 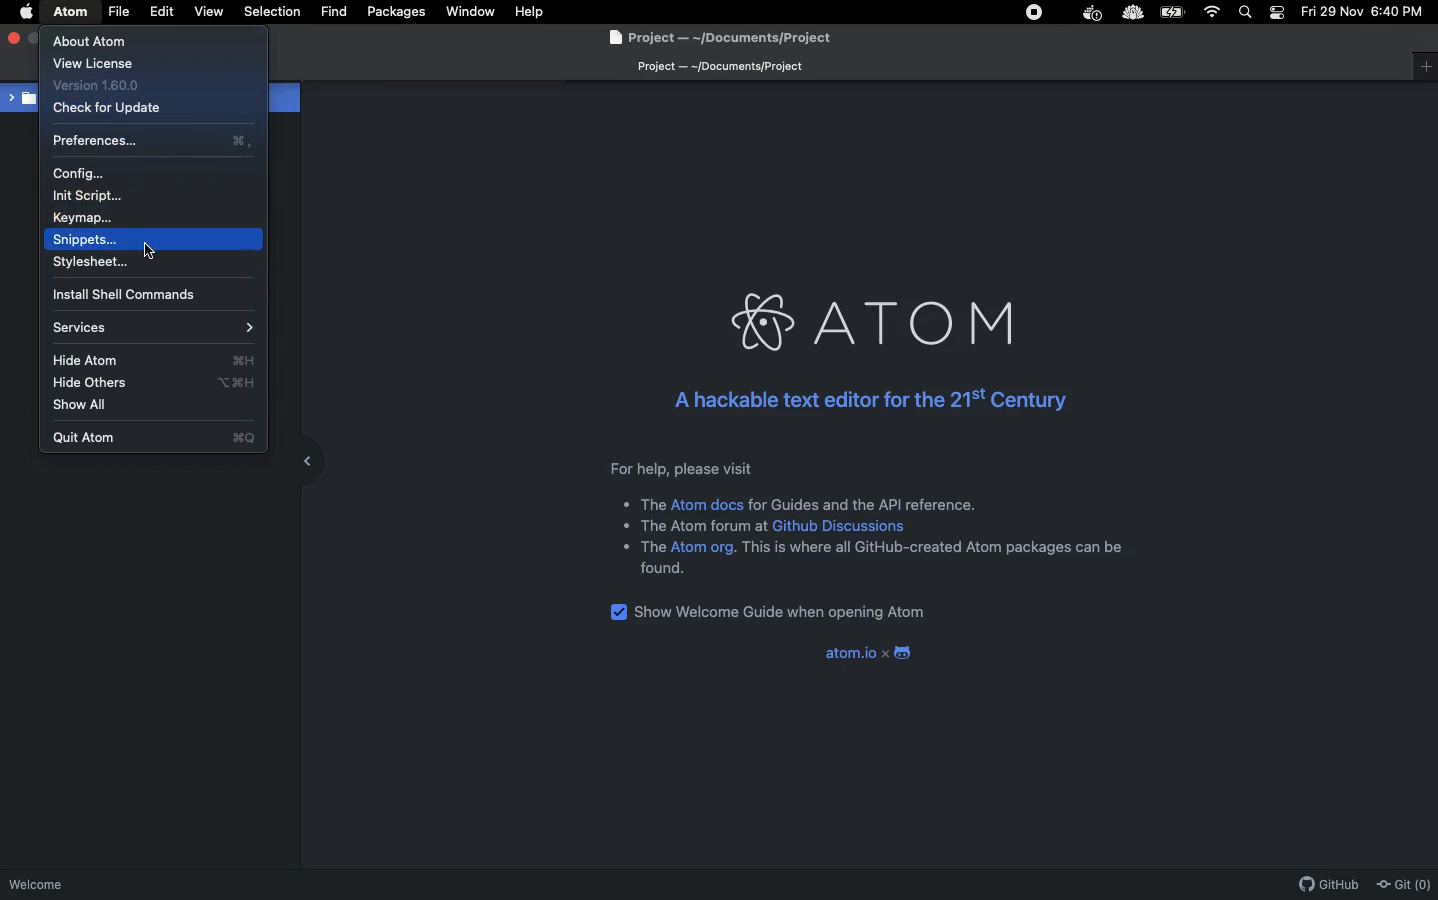 I want to click on Git, so click(x=1405, y=884).